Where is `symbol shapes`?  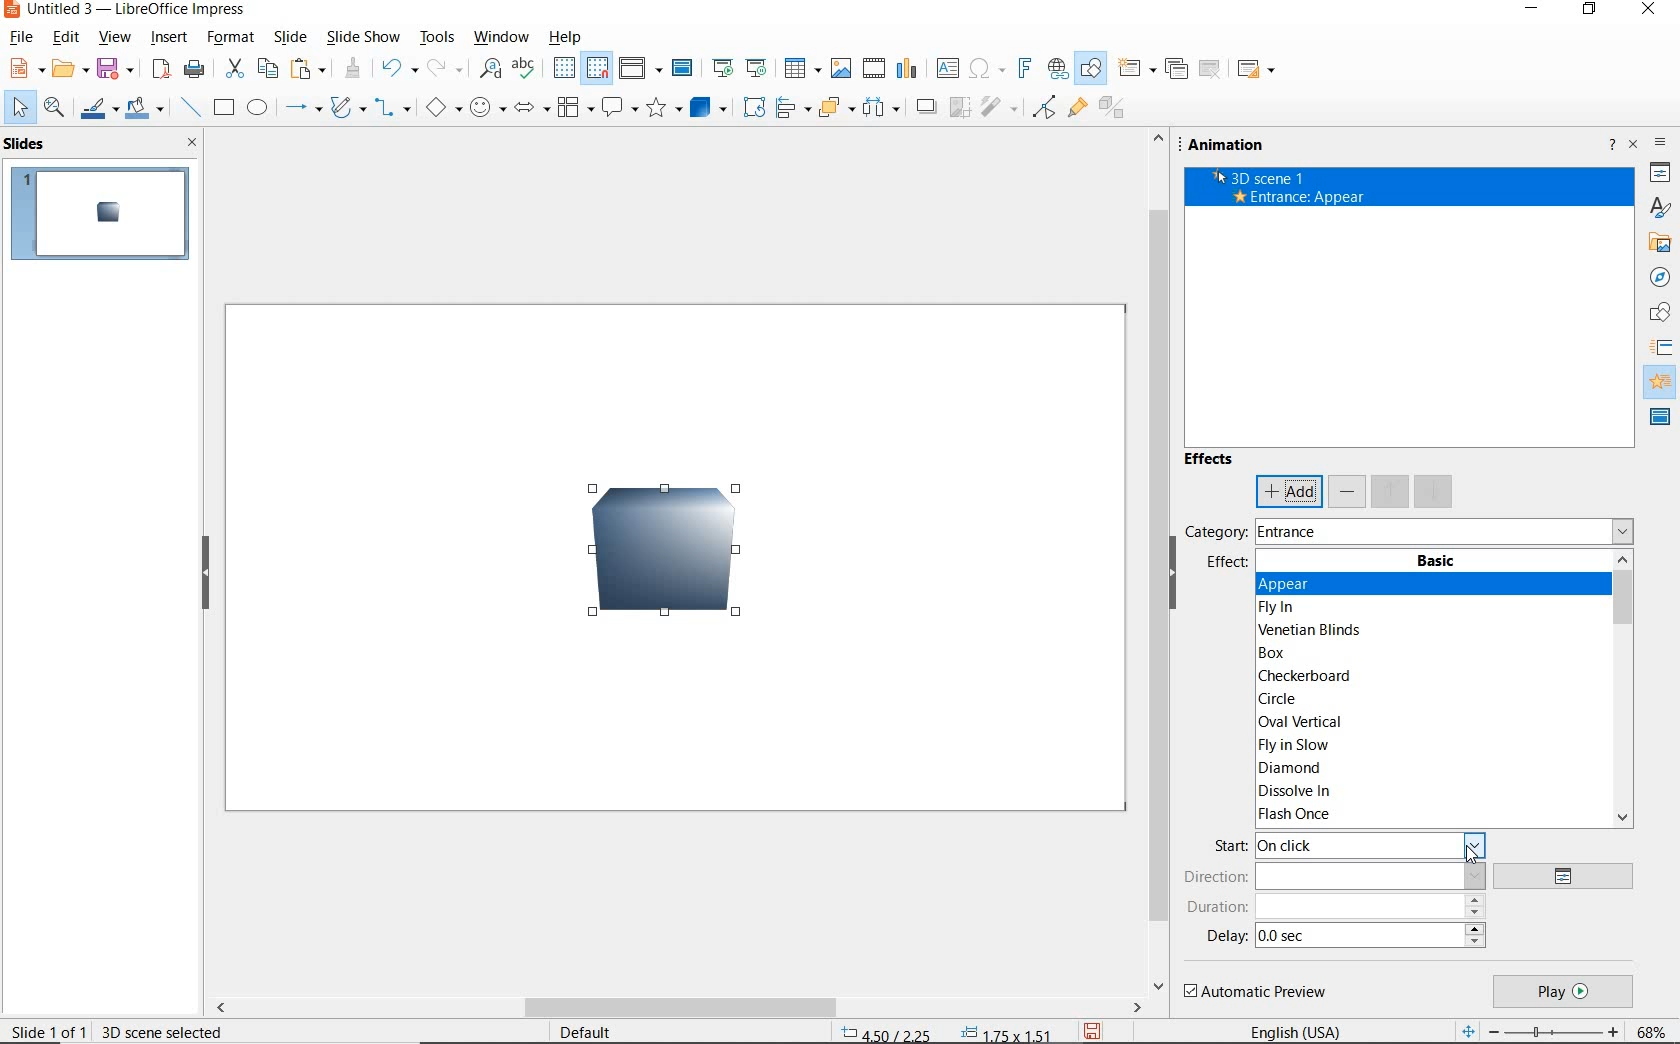
symbol shapes is located at coordinates (486, 108).